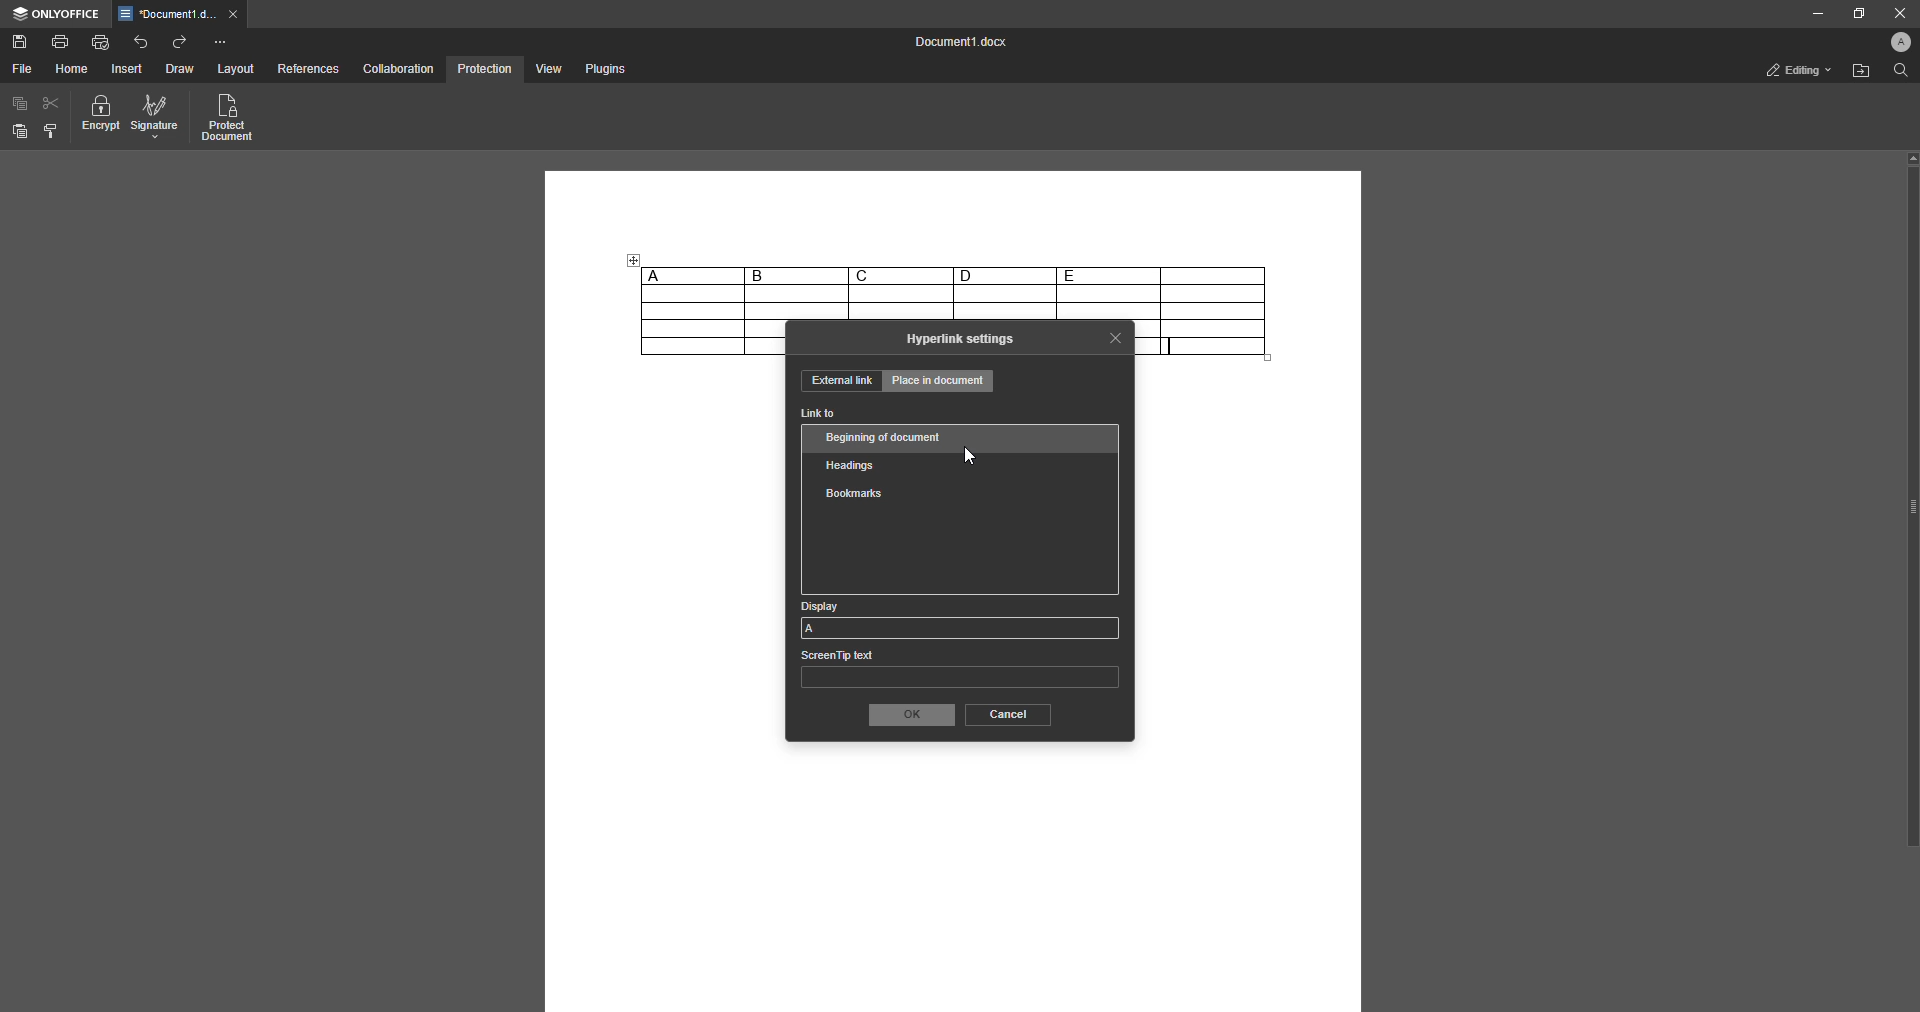 The image size is (1920, 1012). What do you see at coordinates (961, 339) in the screenshot?
I see `Hyperlink Settings` at bounding box center [961, 339].